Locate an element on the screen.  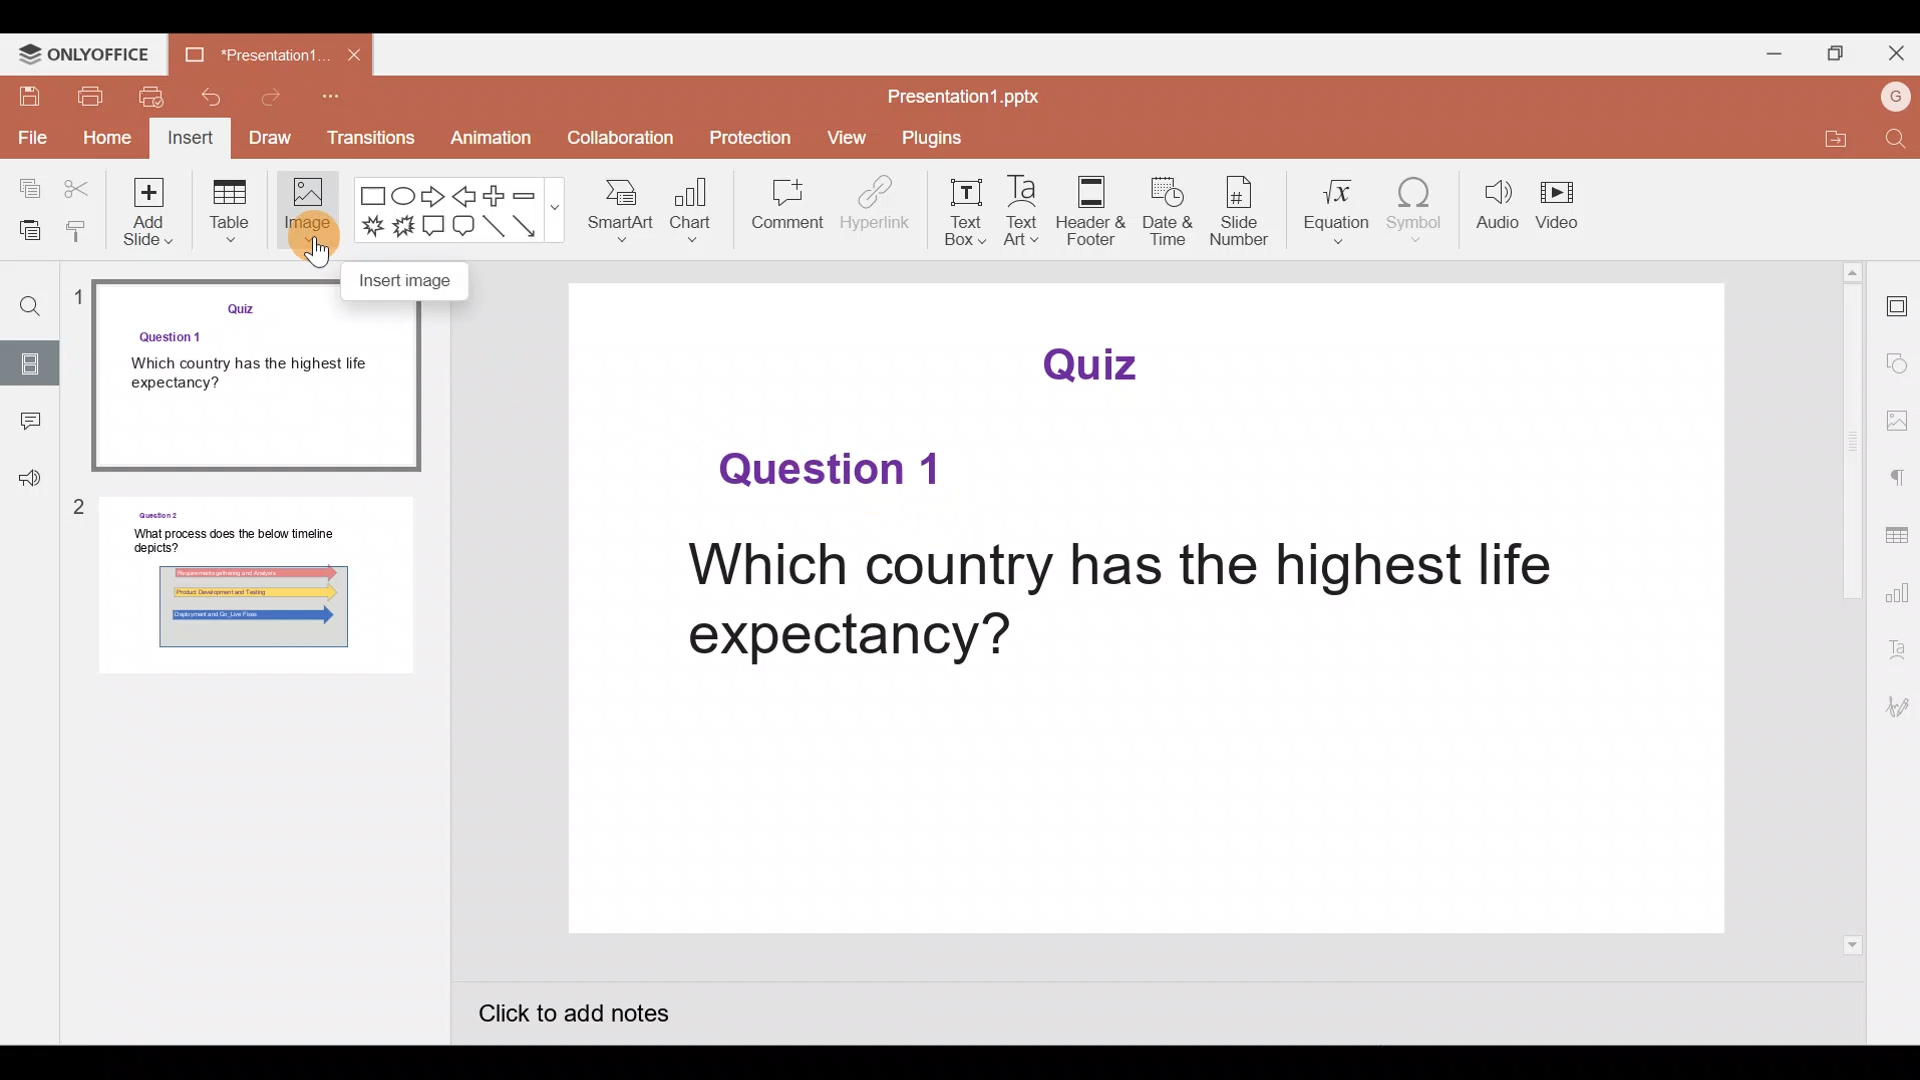
Home is located at coordinates (107, 137).